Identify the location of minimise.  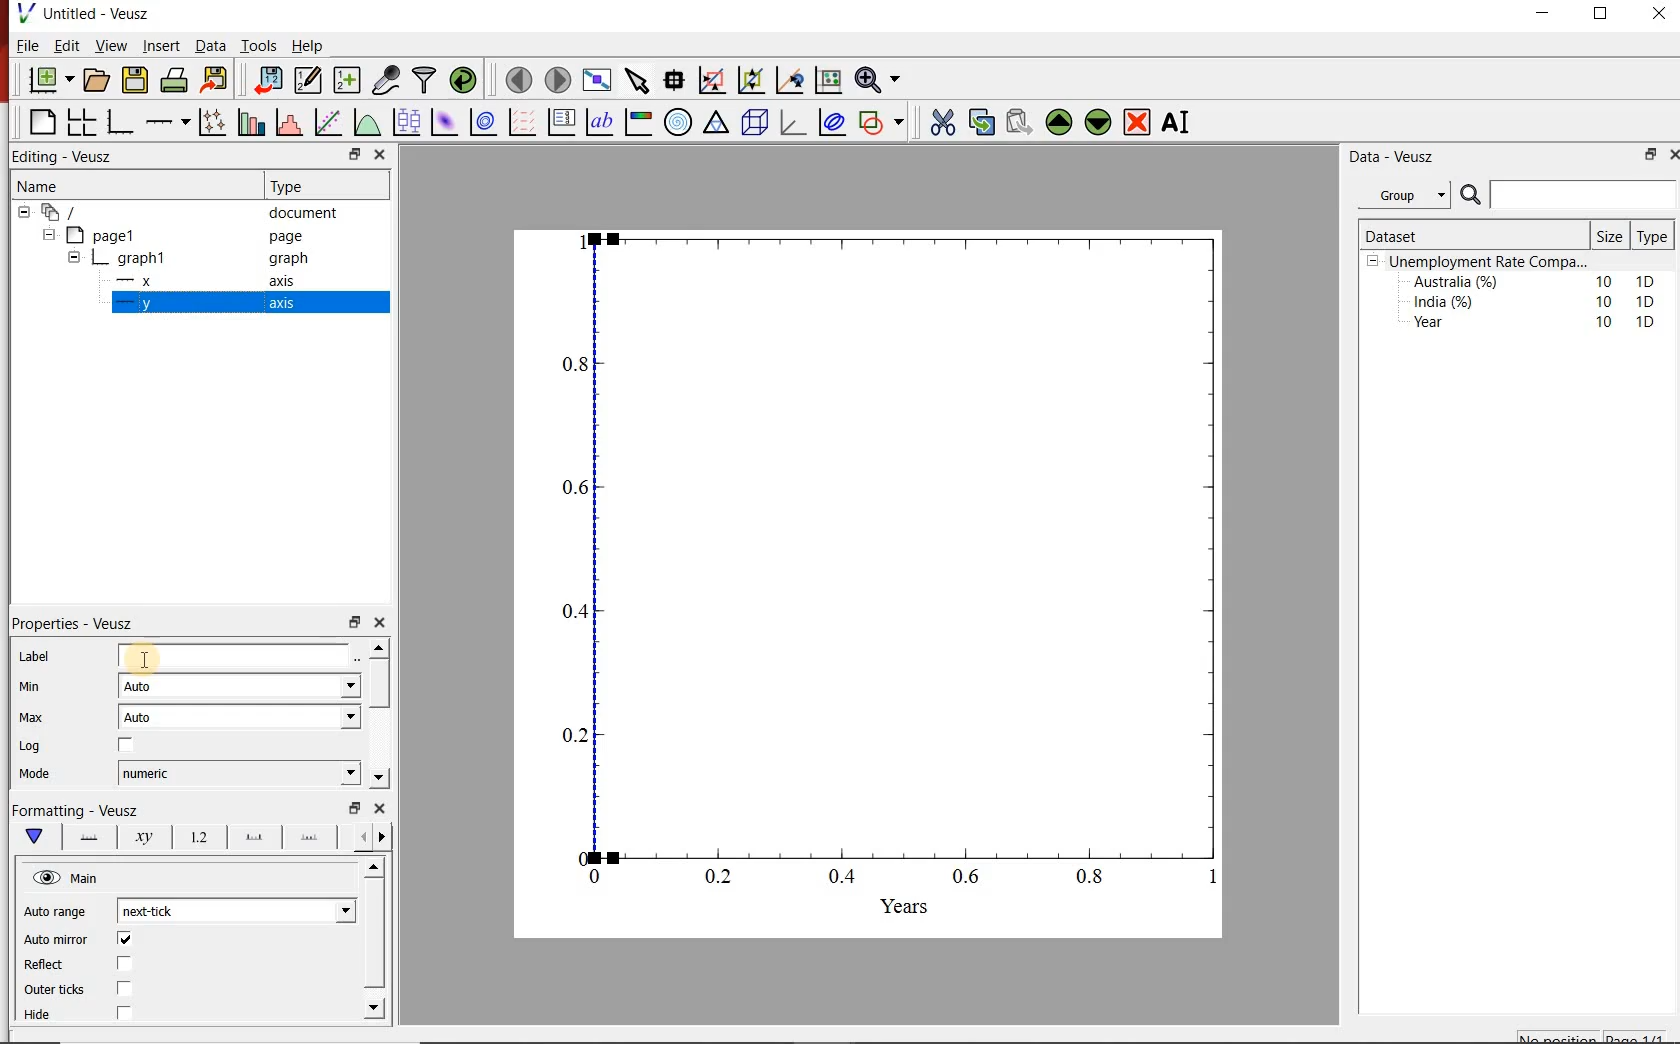
(357, 154).